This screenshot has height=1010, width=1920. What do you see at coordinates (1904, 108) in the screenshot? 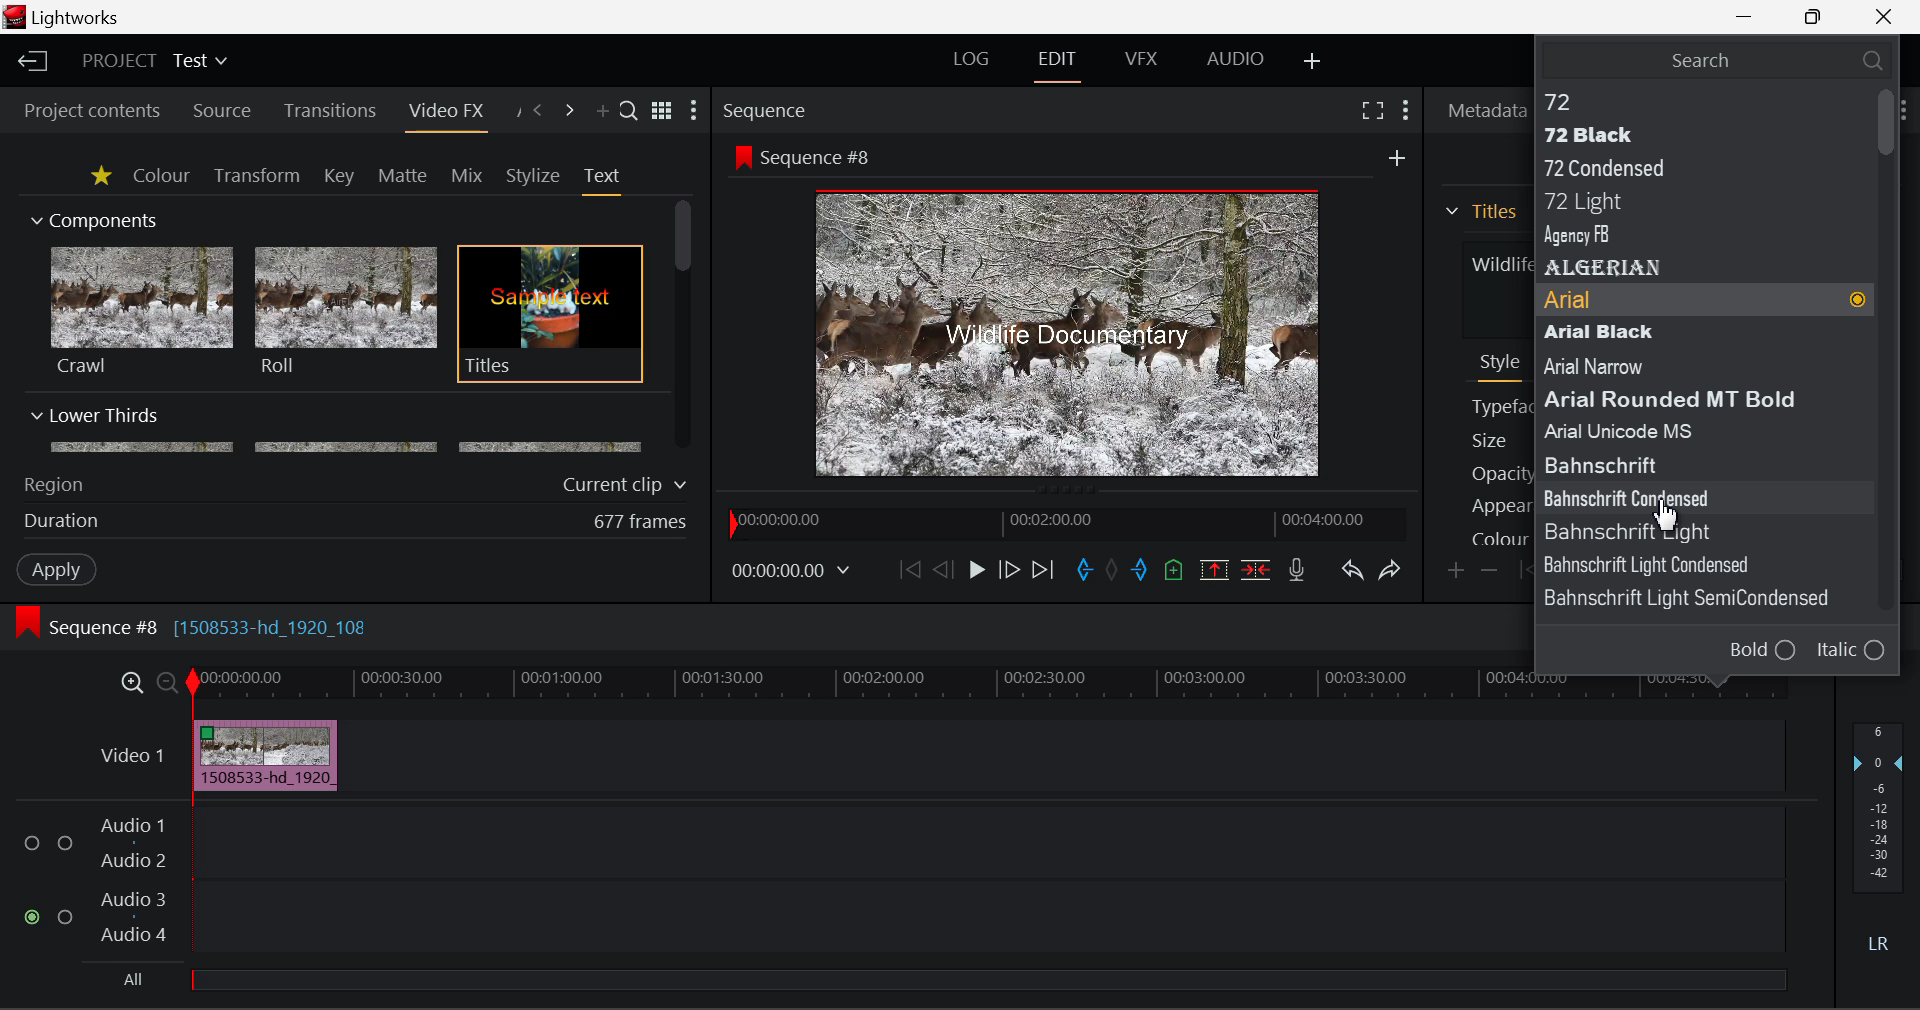
I see `Show Settings` at bounding box center [1904, 108].